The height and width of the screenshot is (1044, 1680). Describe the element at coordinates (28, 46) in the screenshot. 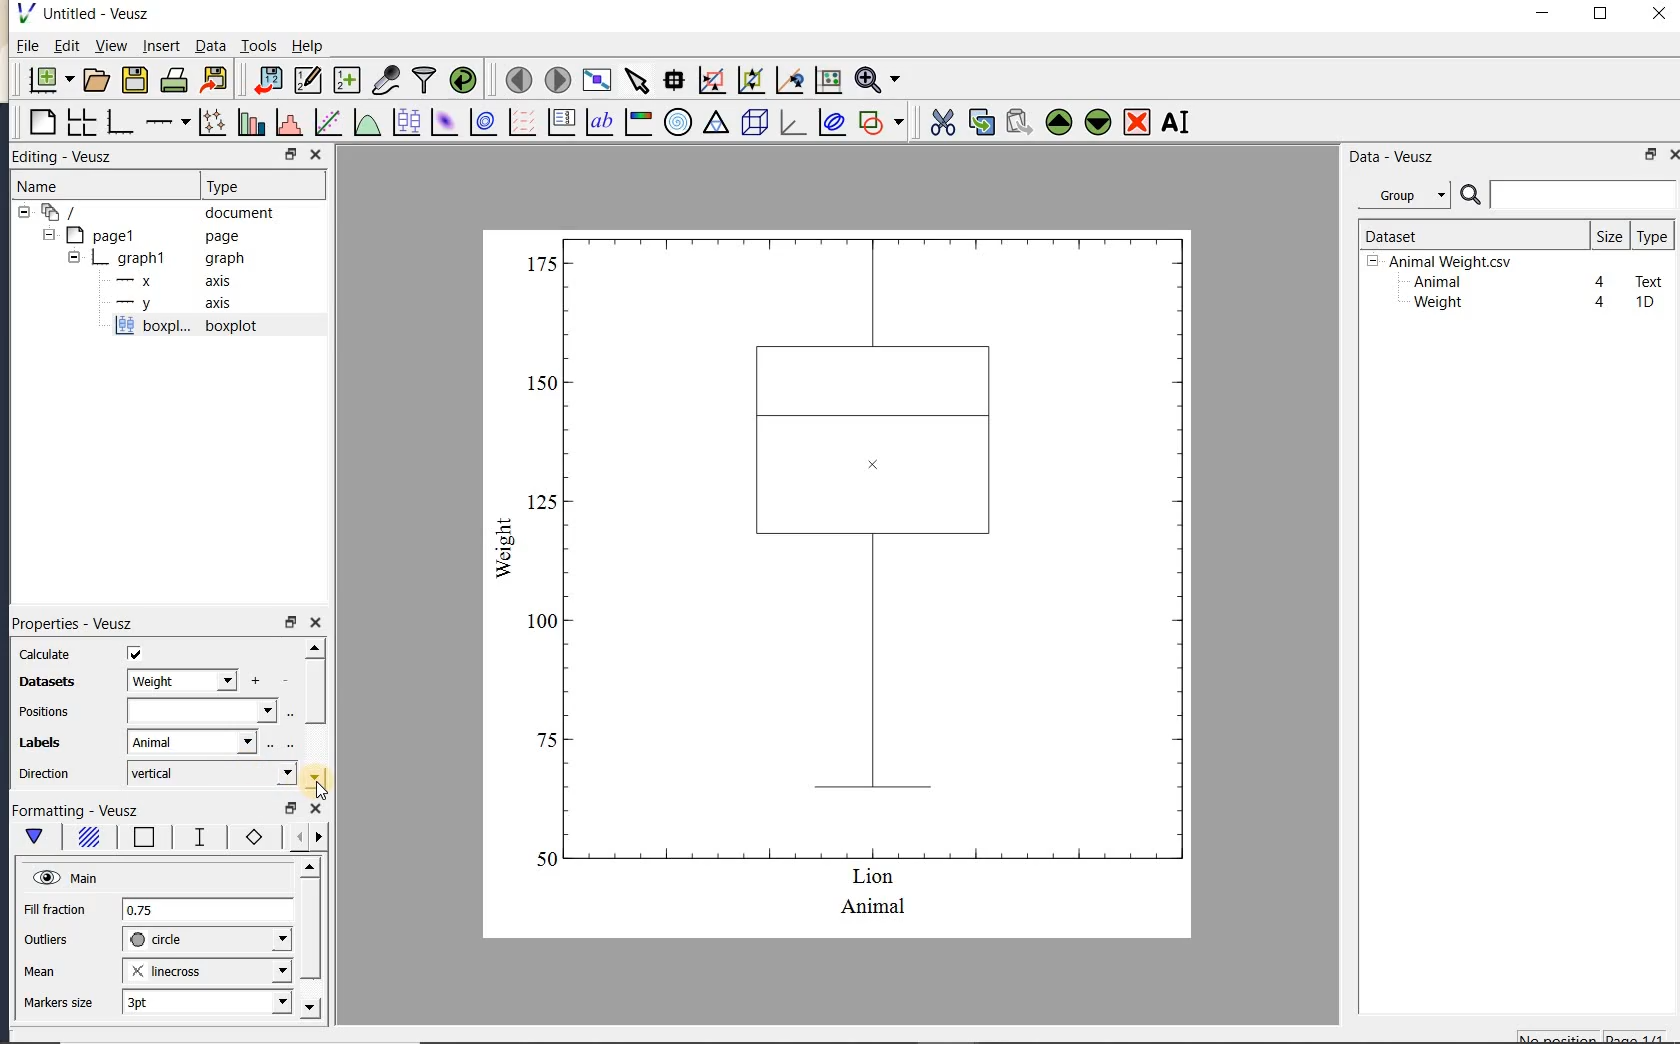

I see `File` at that location.